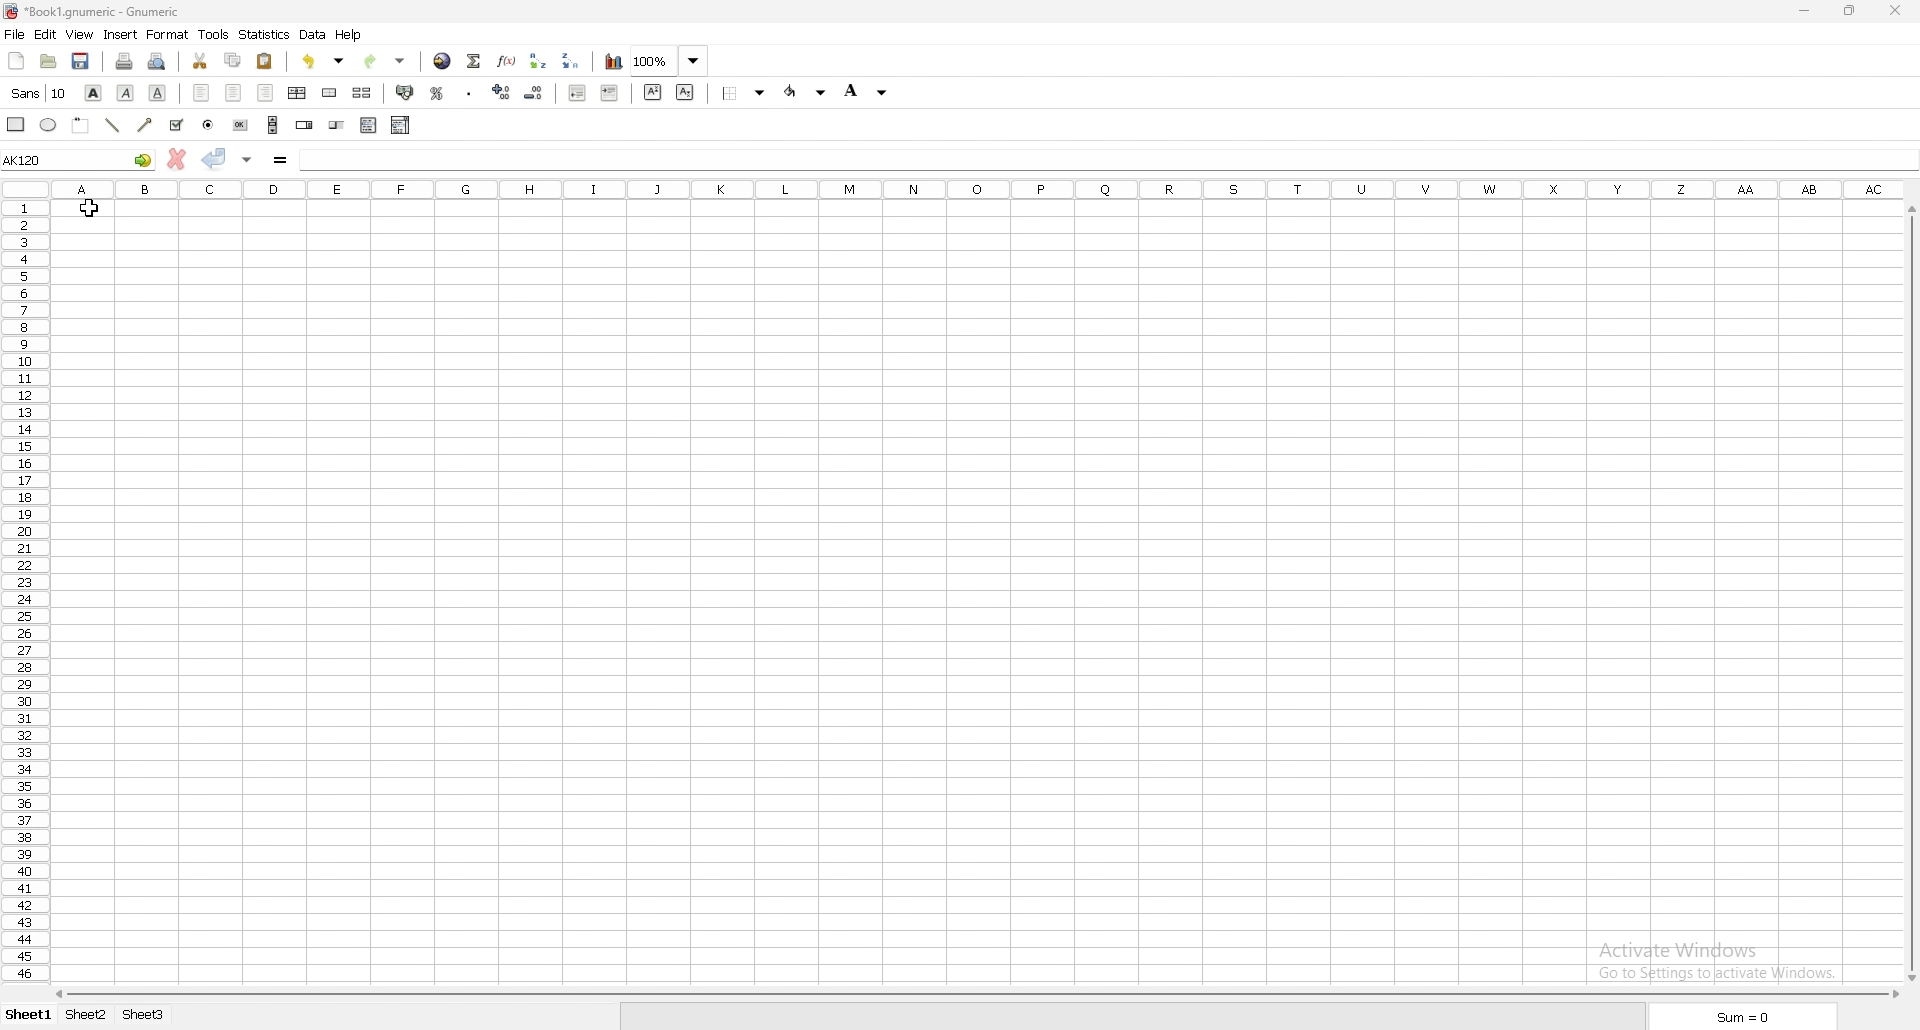 This screenshot has height=1030, width=1920. I want to click on statistics, so click(265, 34).